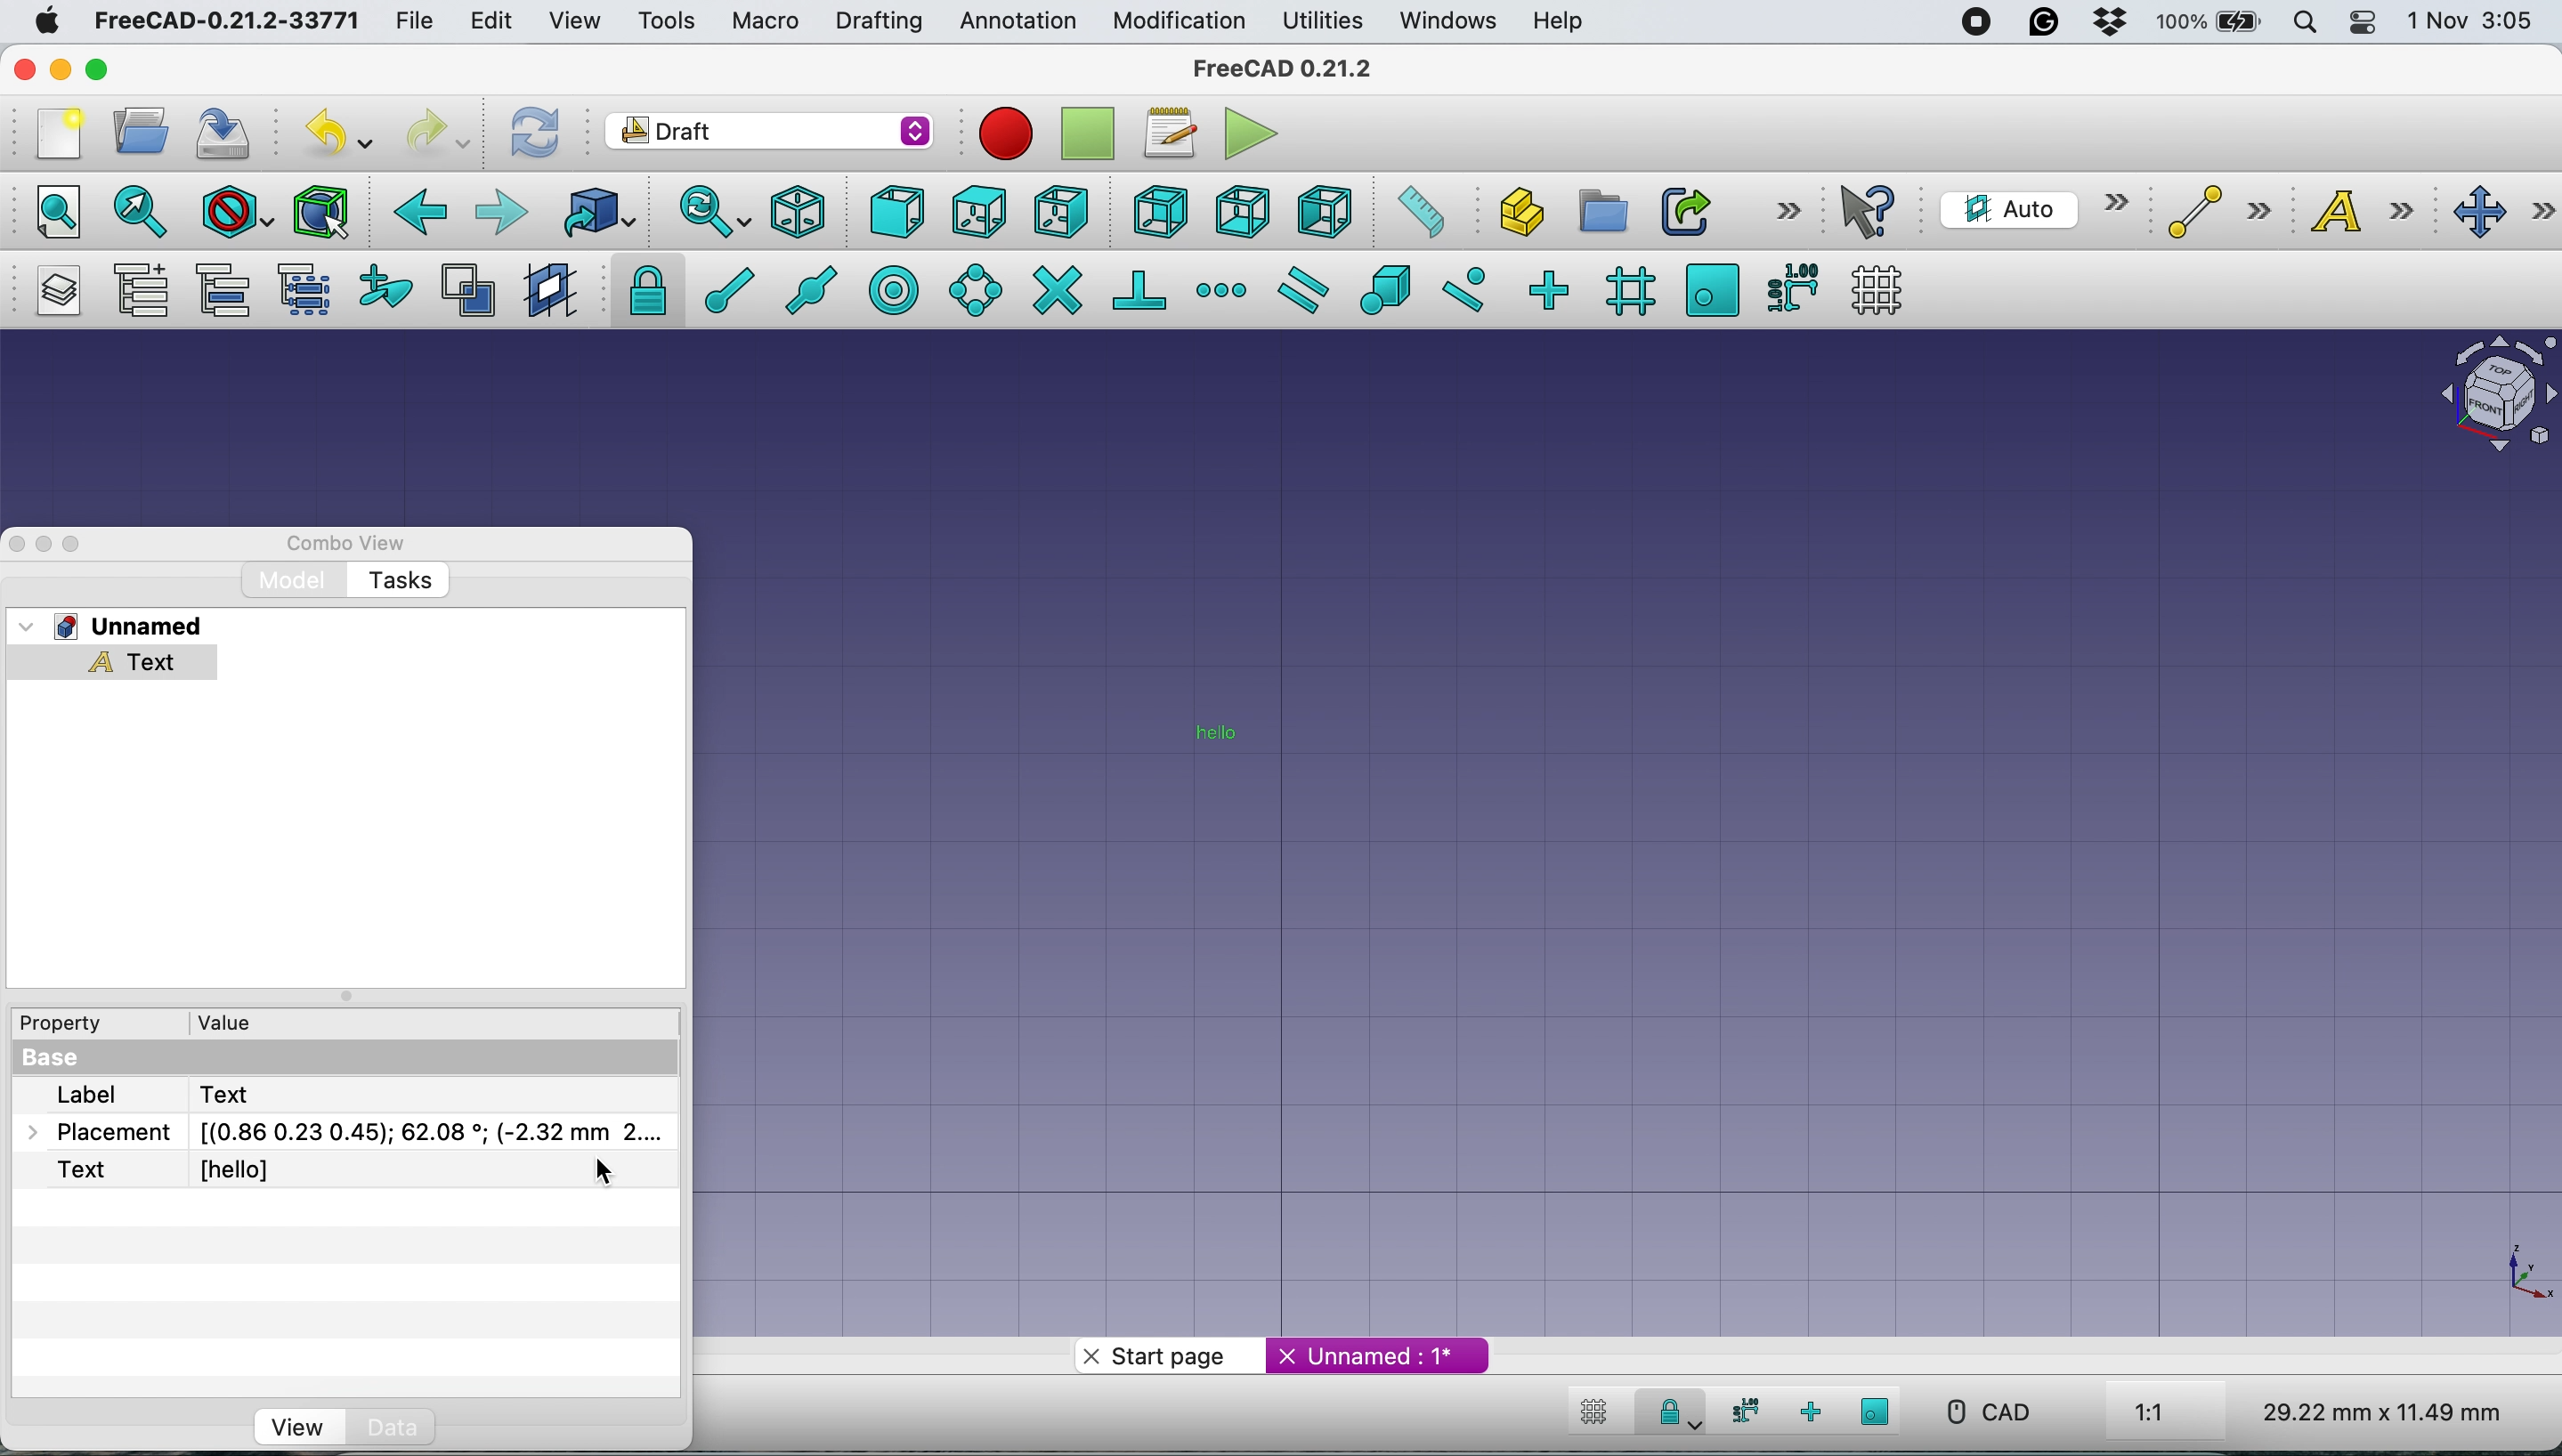  What do you see at coordinates (971, 287) in the screenshot?
I see `snap angel` at bounding box center [971, 287].